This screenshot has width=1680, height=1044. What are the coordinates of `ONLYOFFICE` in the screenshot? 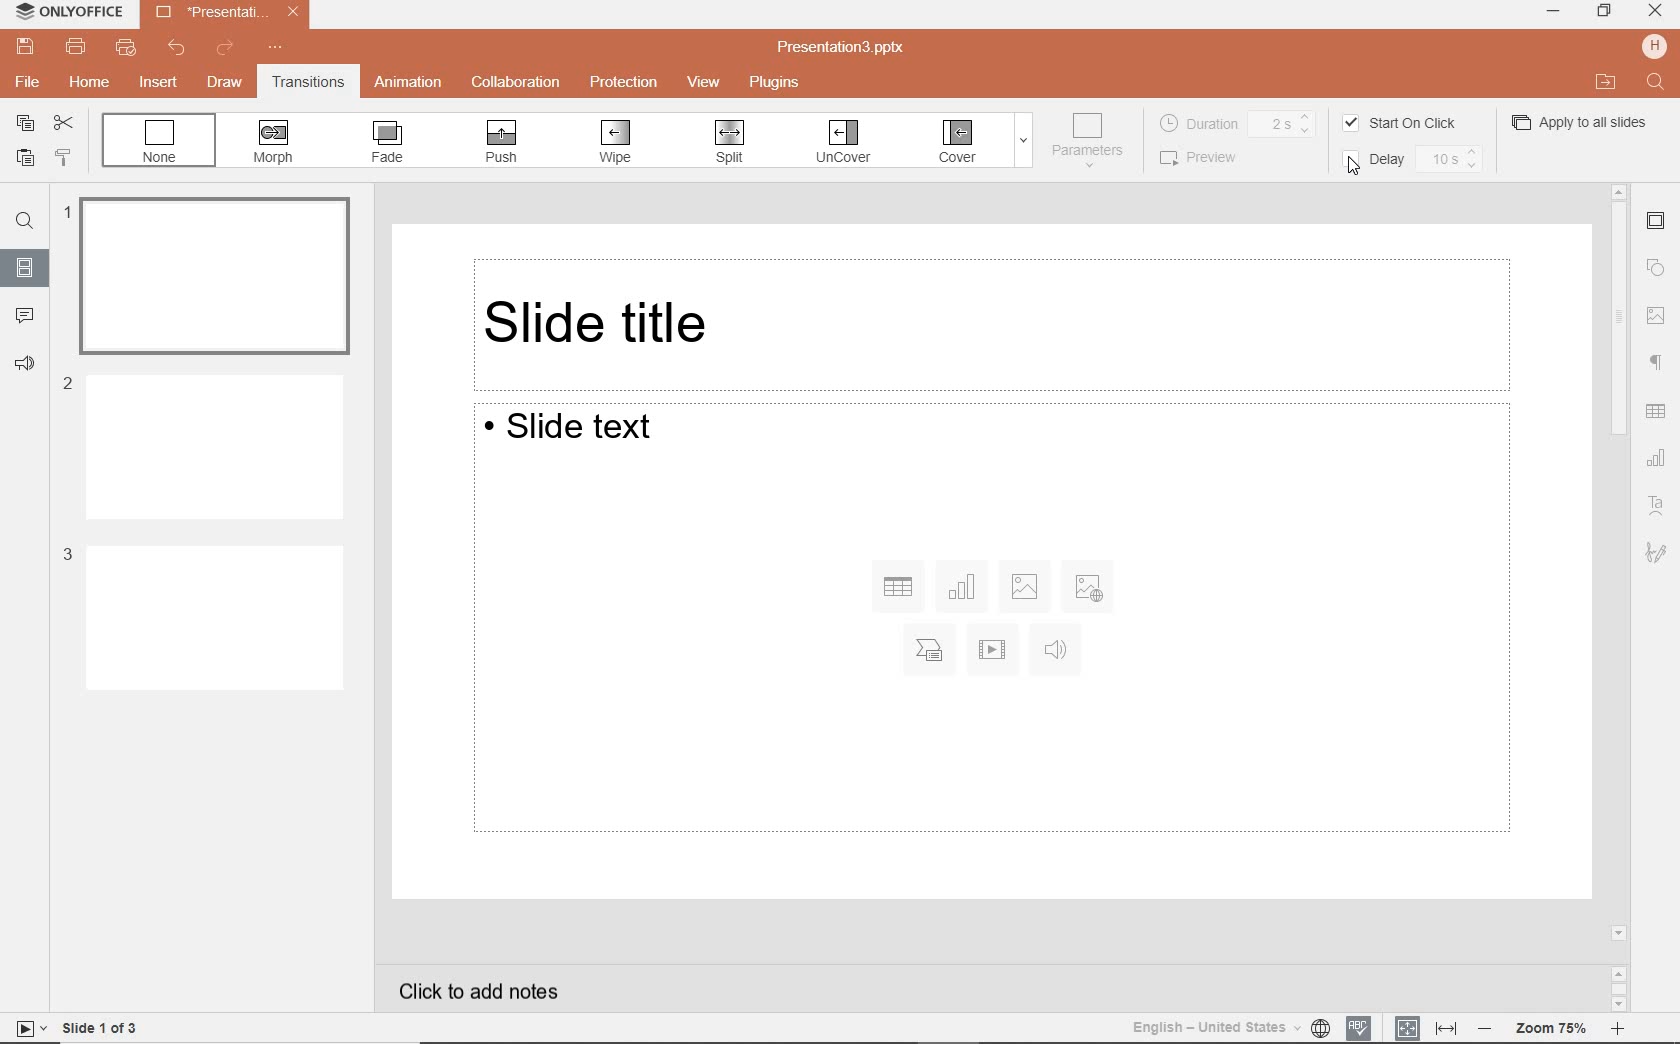 It's located at (64, 11).